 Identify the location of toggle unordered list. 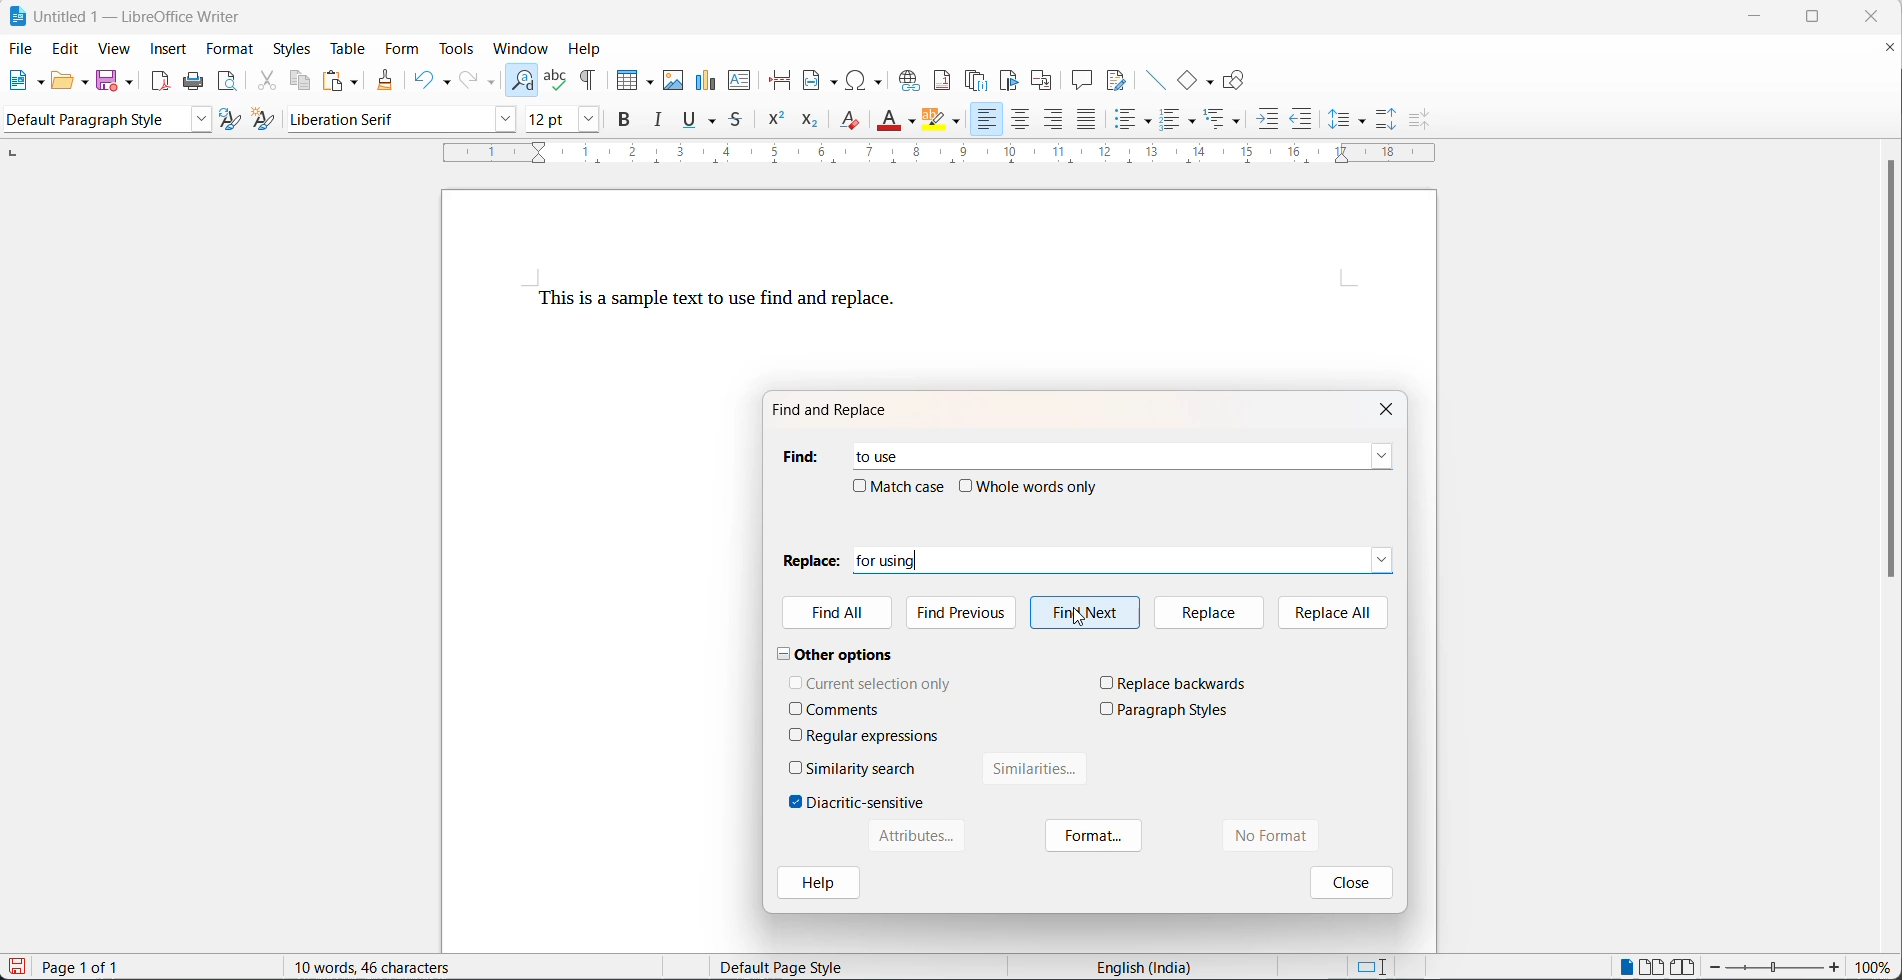
(1130, 123).